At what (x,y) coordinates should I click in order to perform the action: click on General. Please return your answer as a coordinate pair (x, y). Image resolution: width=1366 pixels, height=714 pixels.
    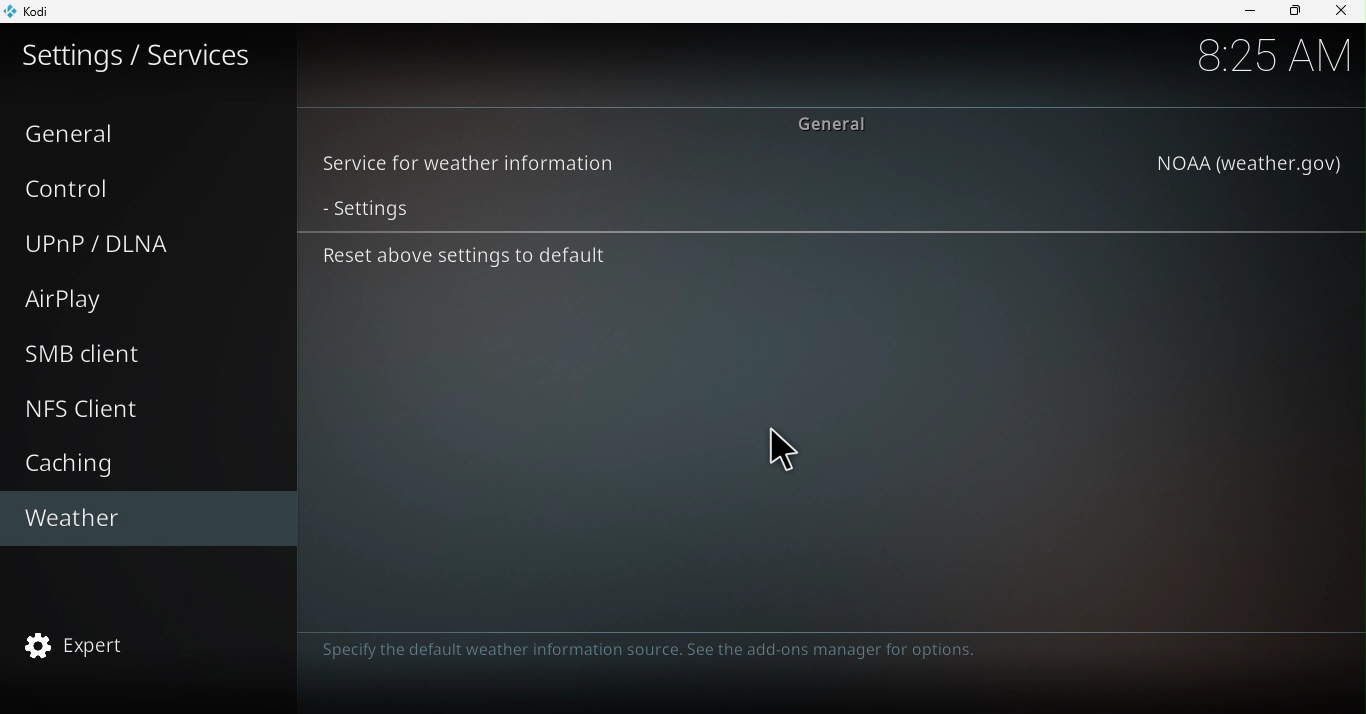
    Looking at the image, I should click on (146, 131).